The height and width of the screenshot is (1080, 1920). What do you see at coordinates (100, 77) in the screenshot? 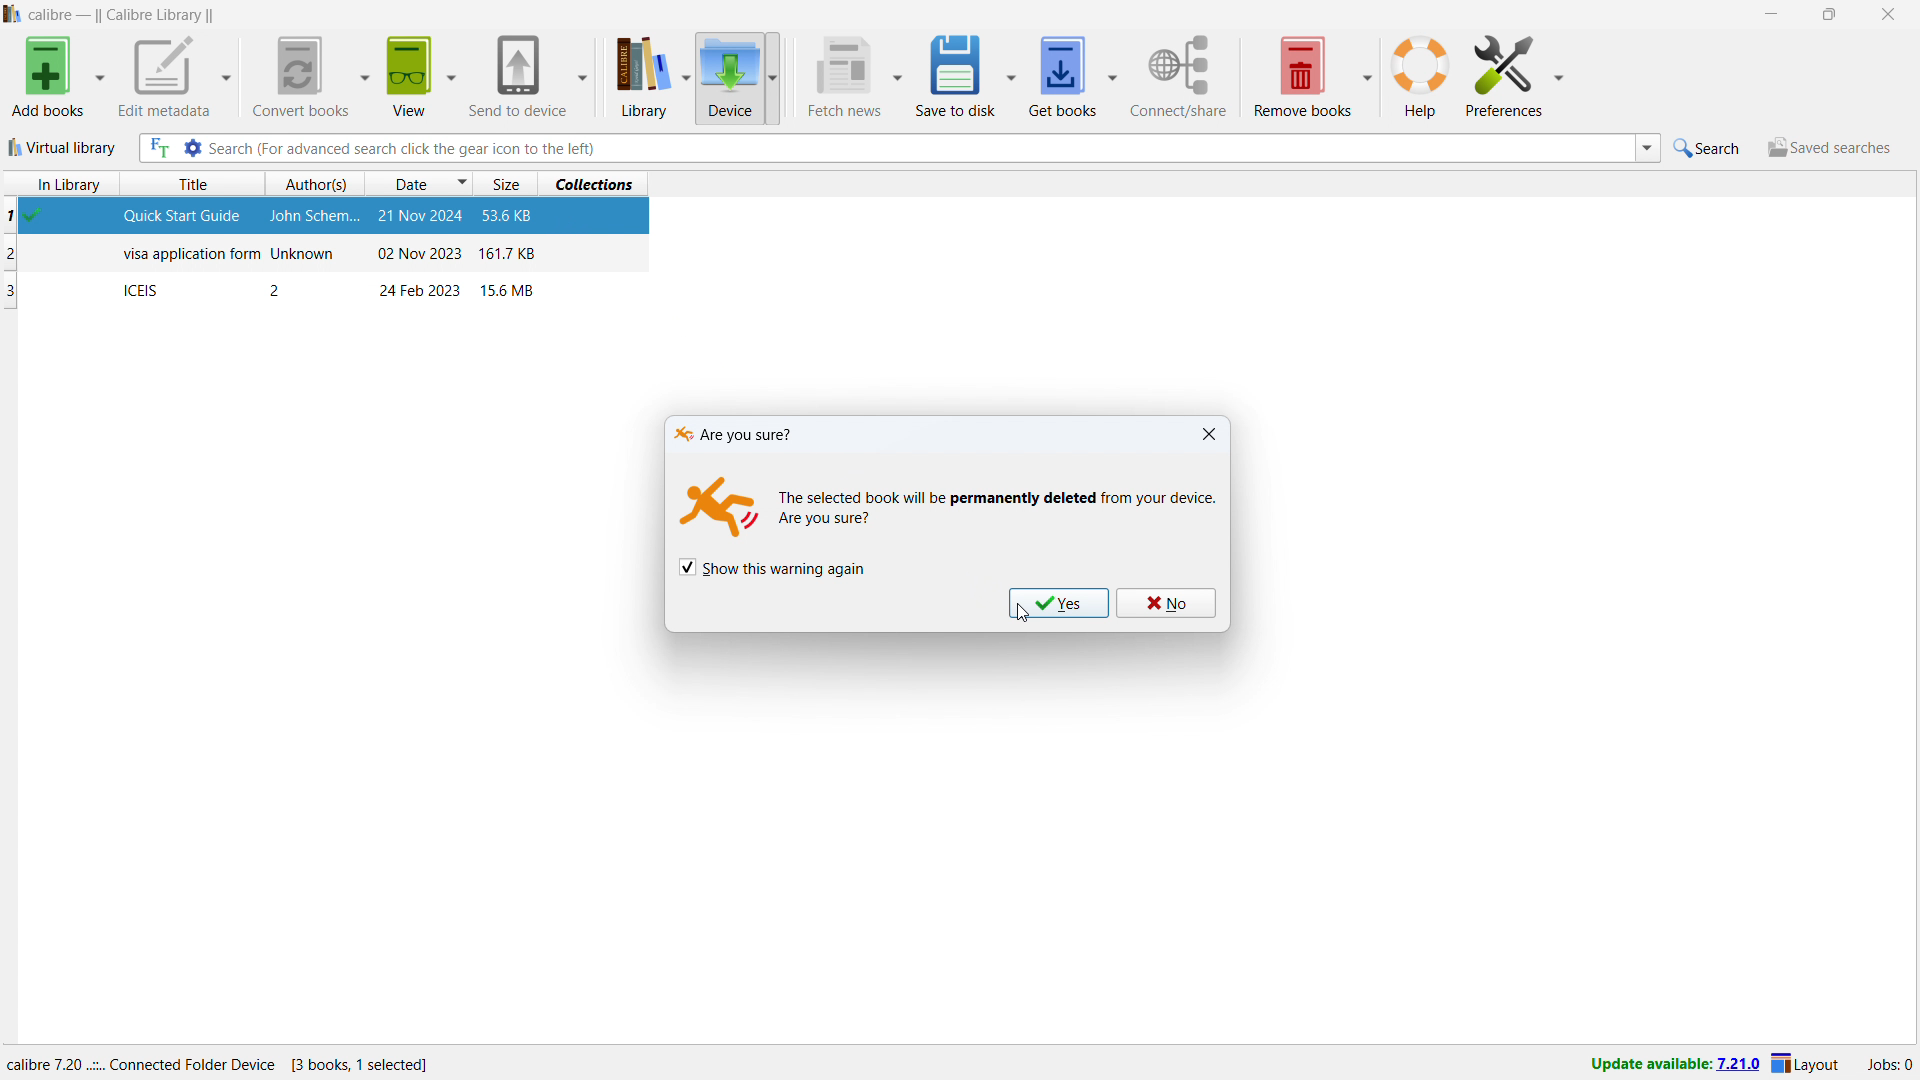
I see `Add books options` at bounding box center [100, 77].